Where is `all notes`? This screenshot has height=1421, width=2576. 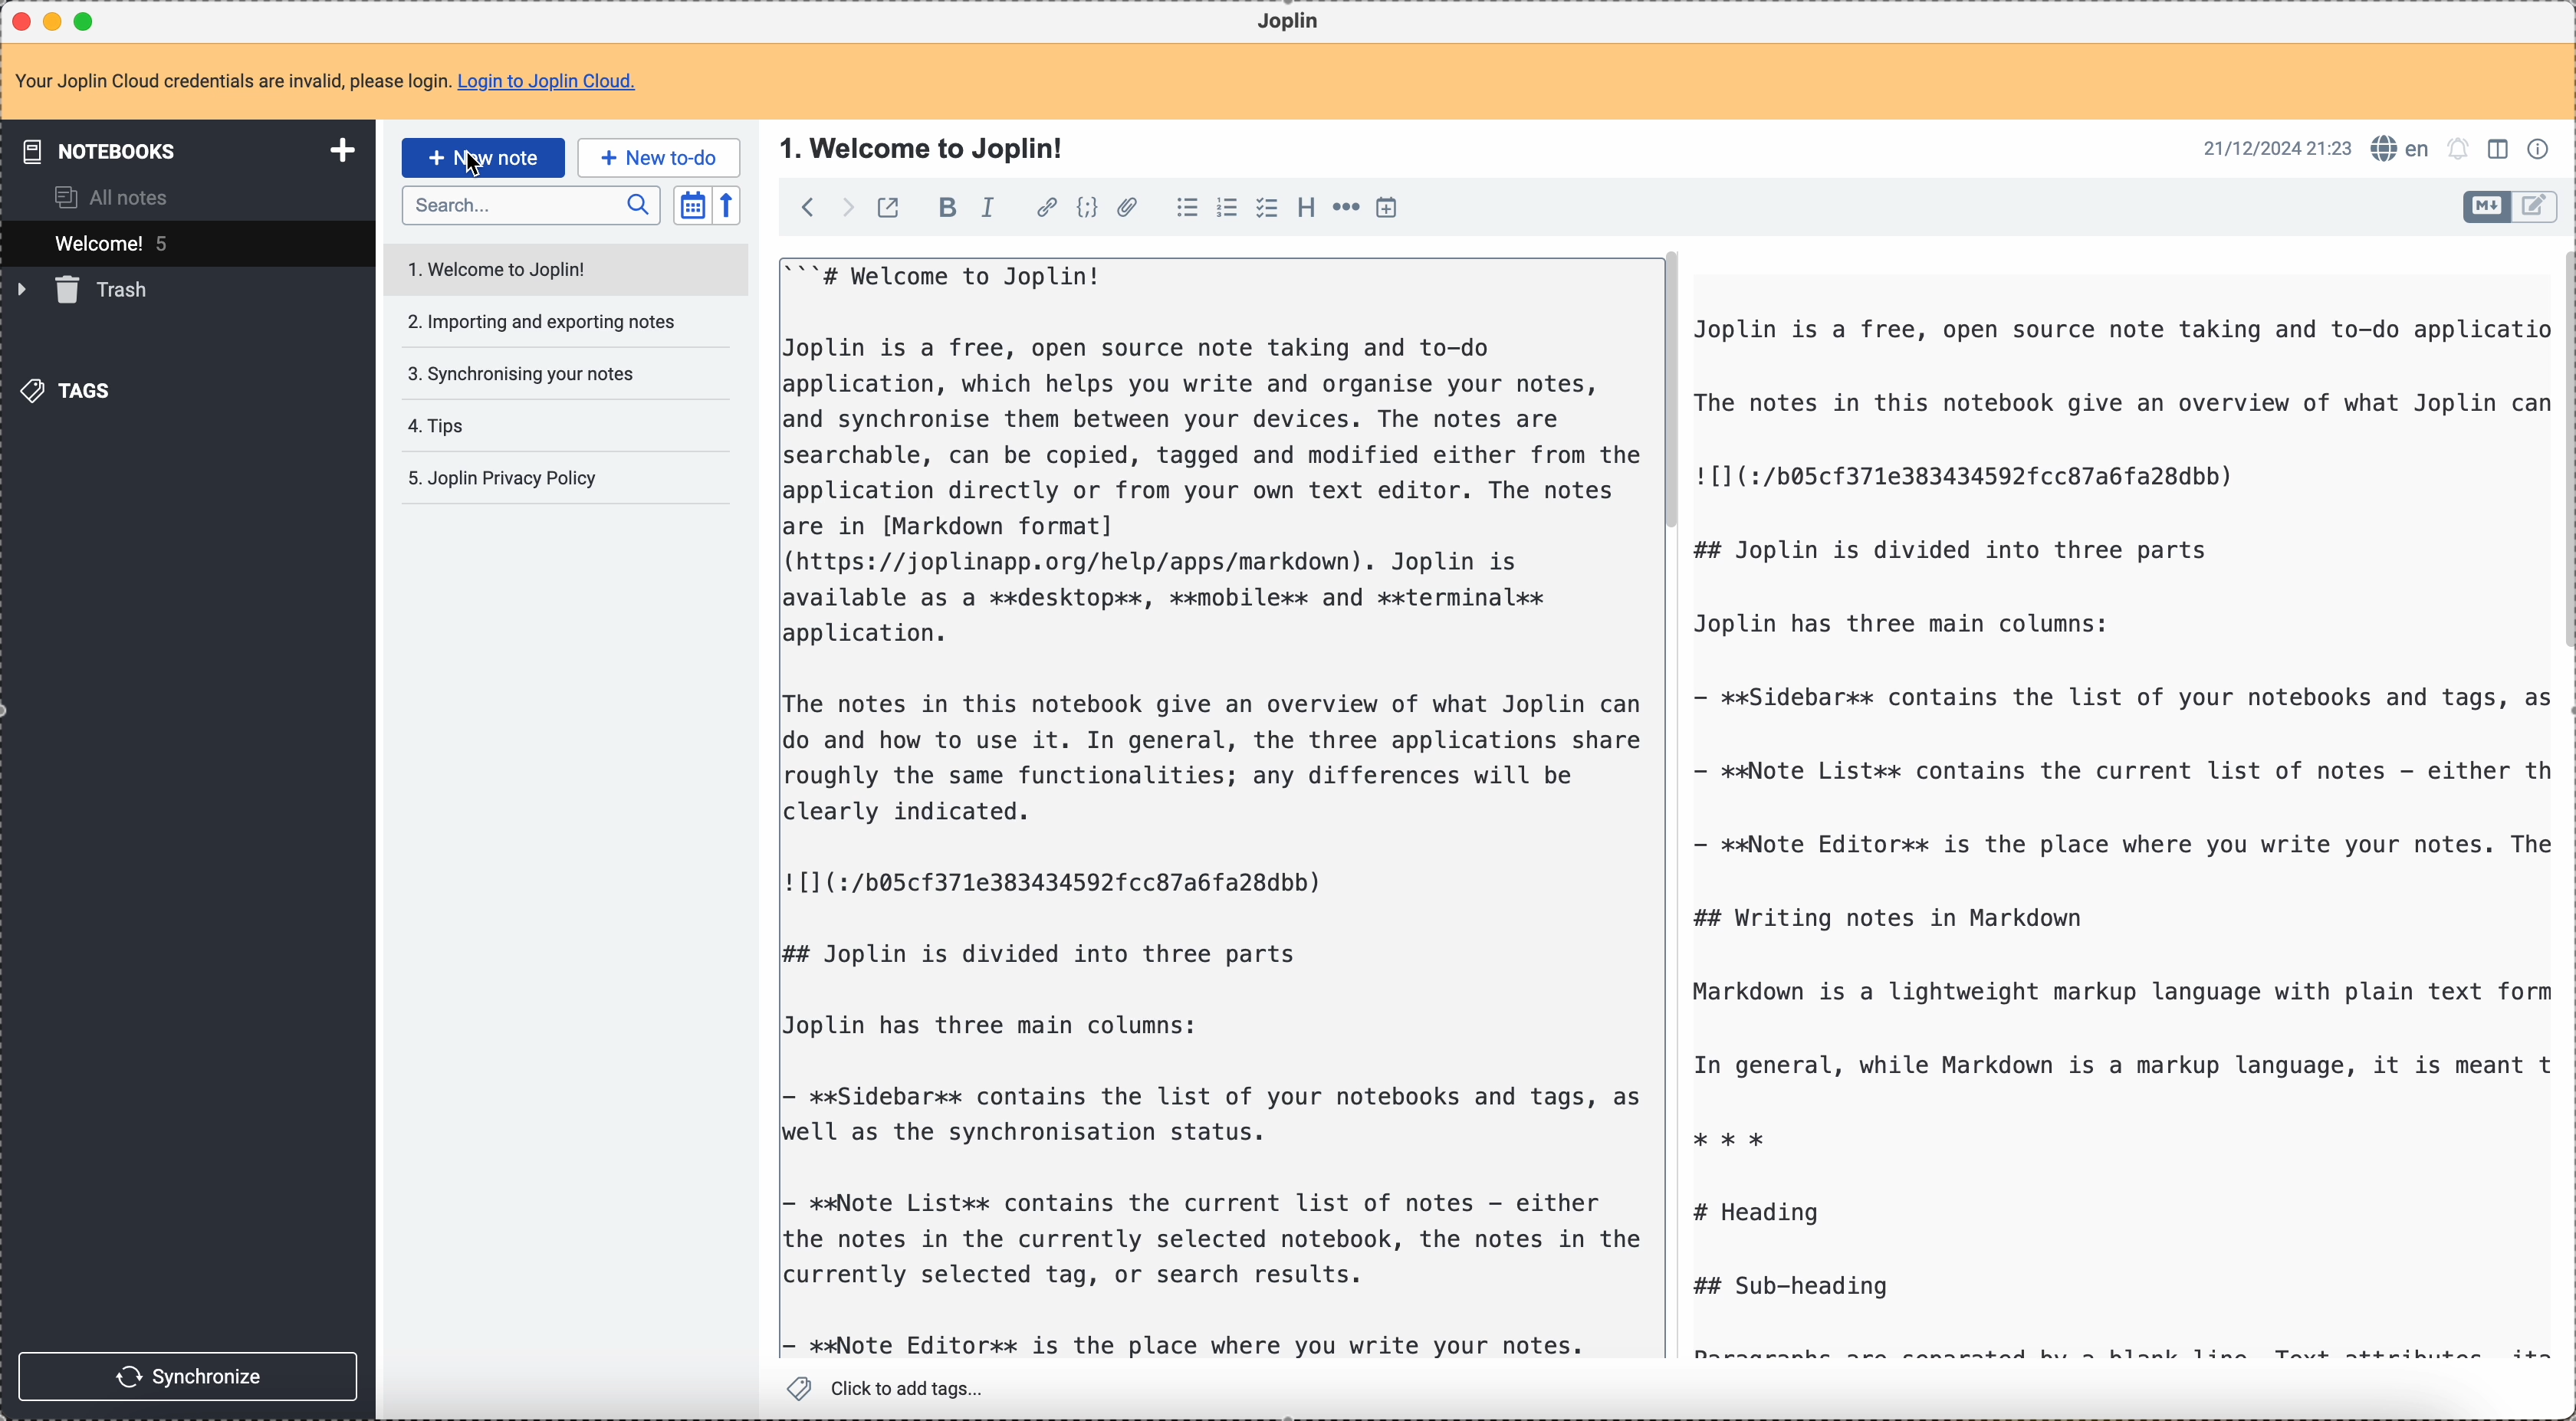
all notes is located at coordinates (103, 197).